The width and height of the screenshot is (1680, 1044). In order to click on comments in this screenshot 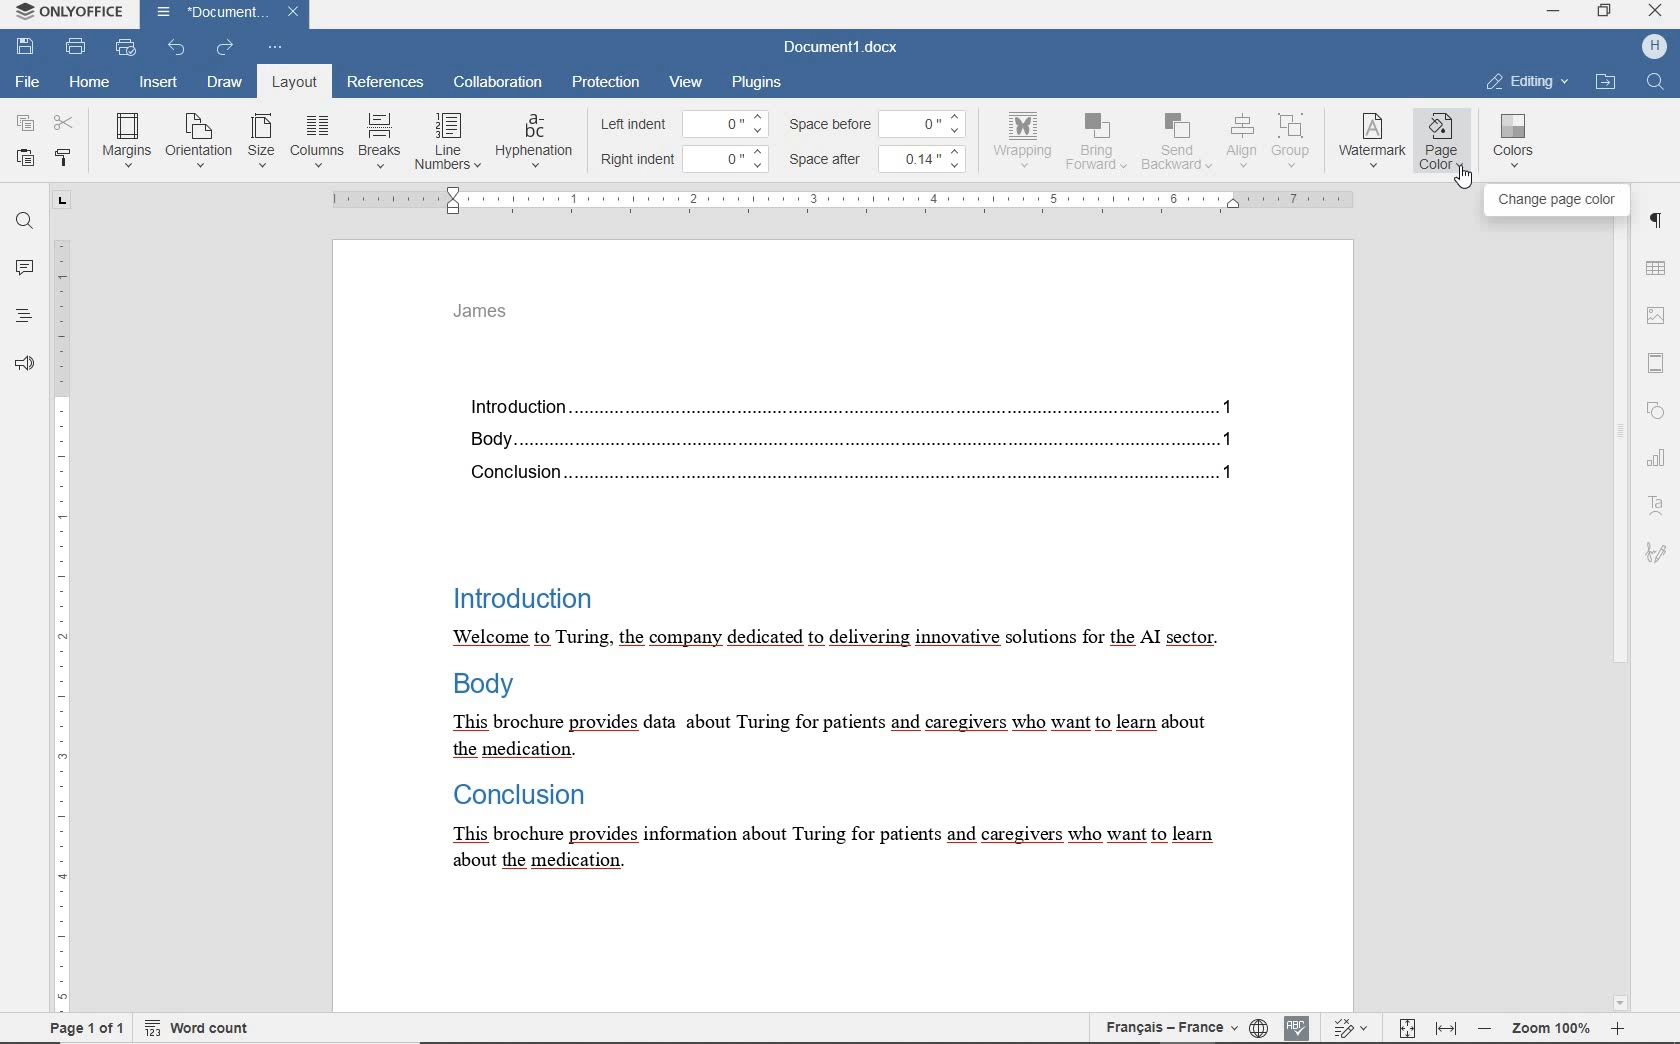, I will do `click(24, 268)`.